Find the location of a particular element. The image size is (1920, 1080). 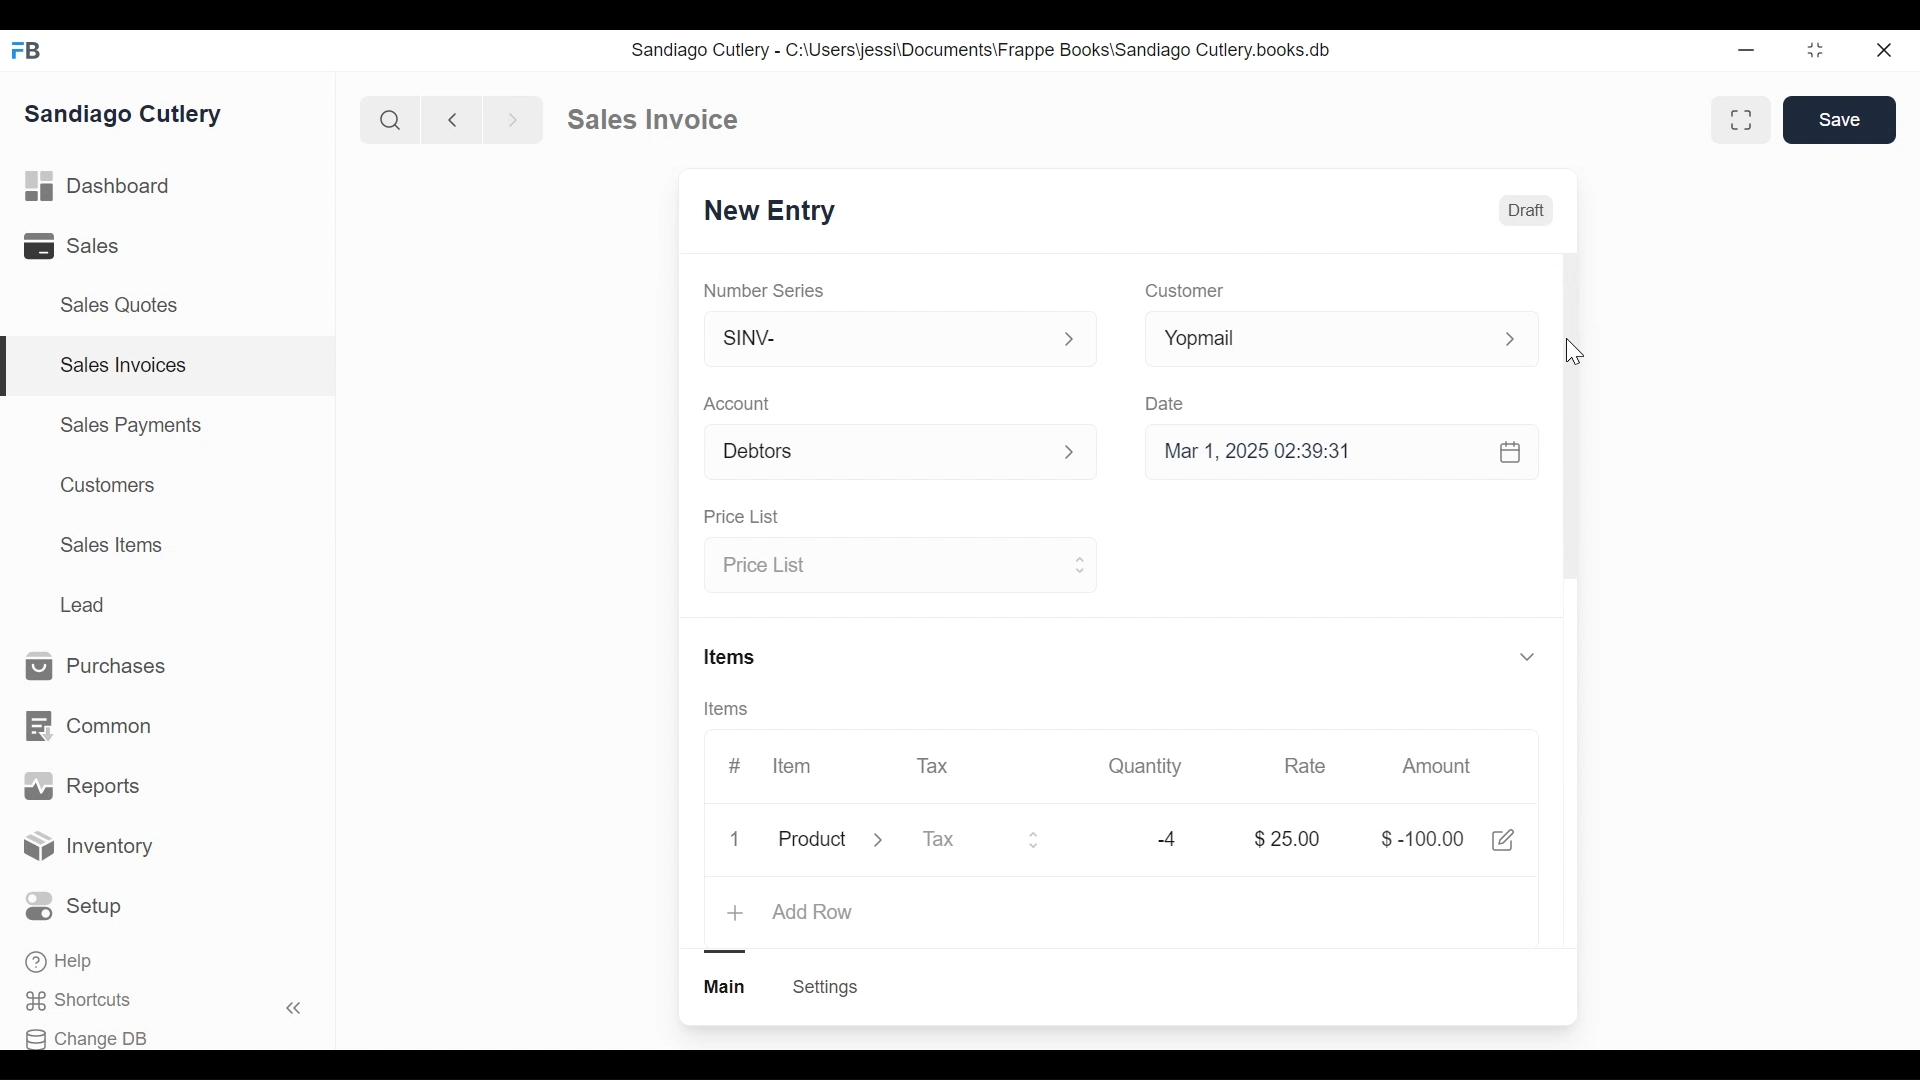

SINV-1007 is located at coordinates (771, 209).